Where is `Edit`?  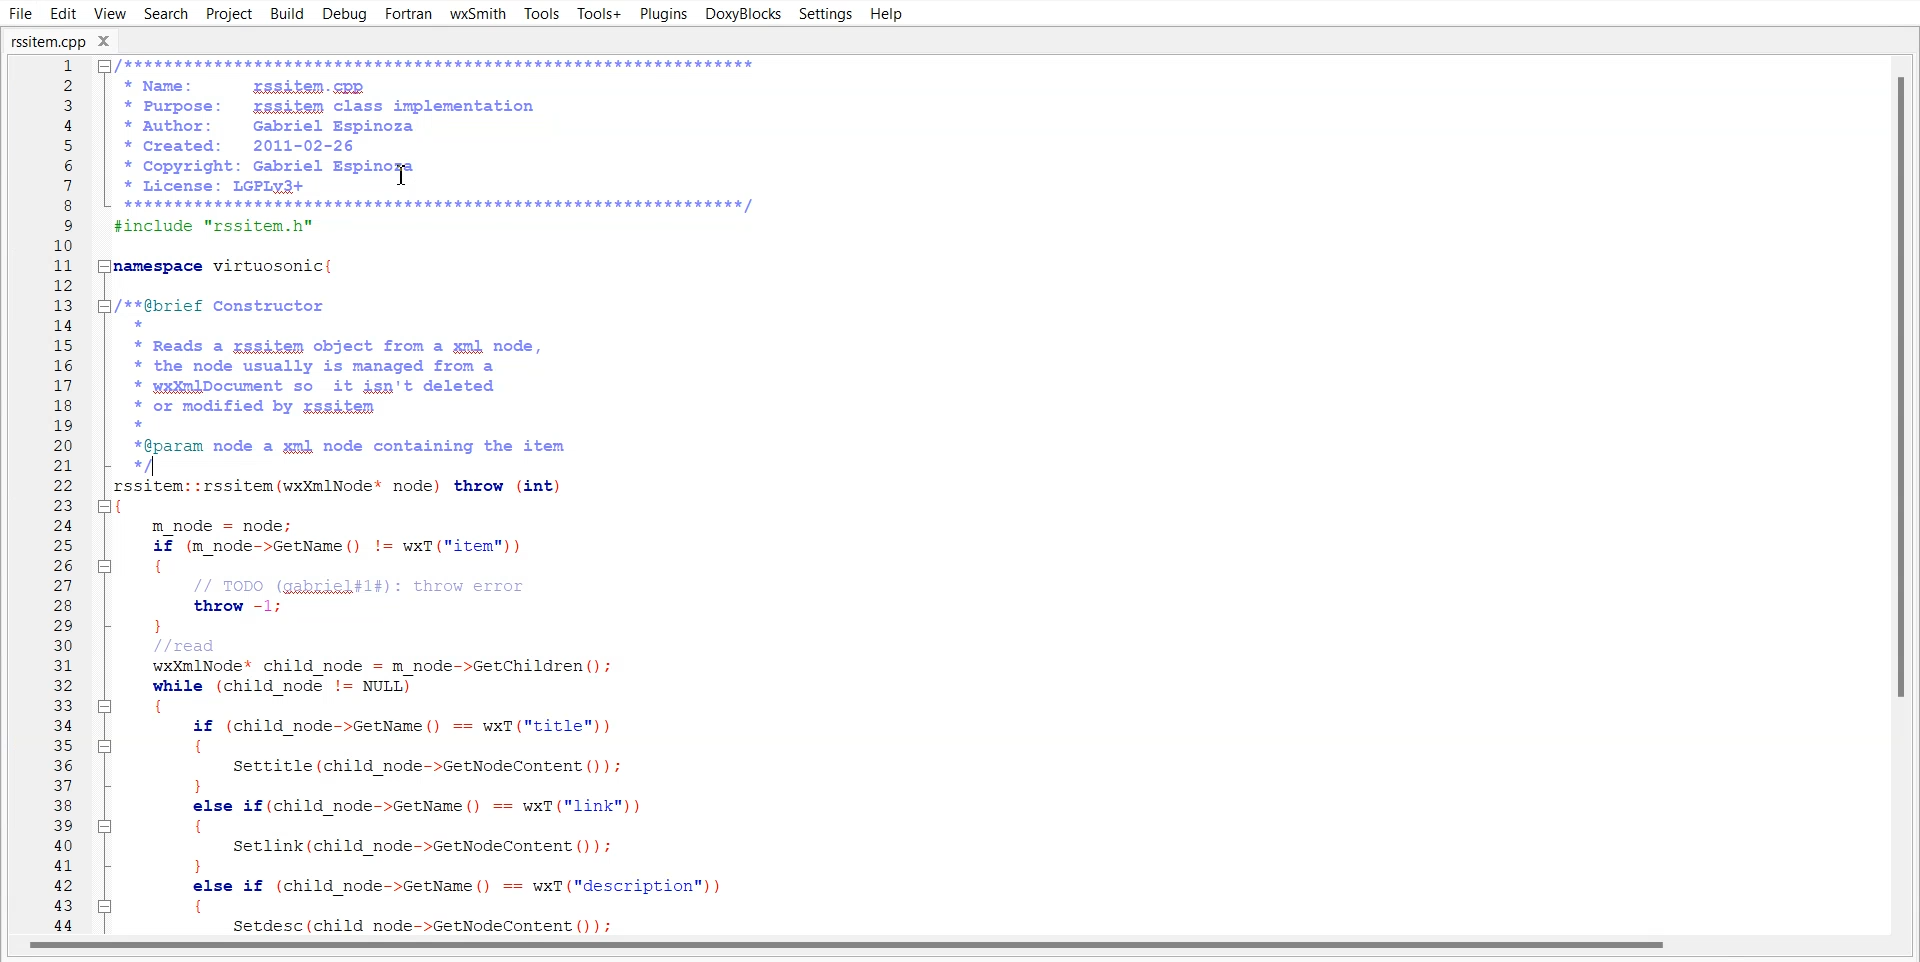 Edit is located at coordinates (64, 14).